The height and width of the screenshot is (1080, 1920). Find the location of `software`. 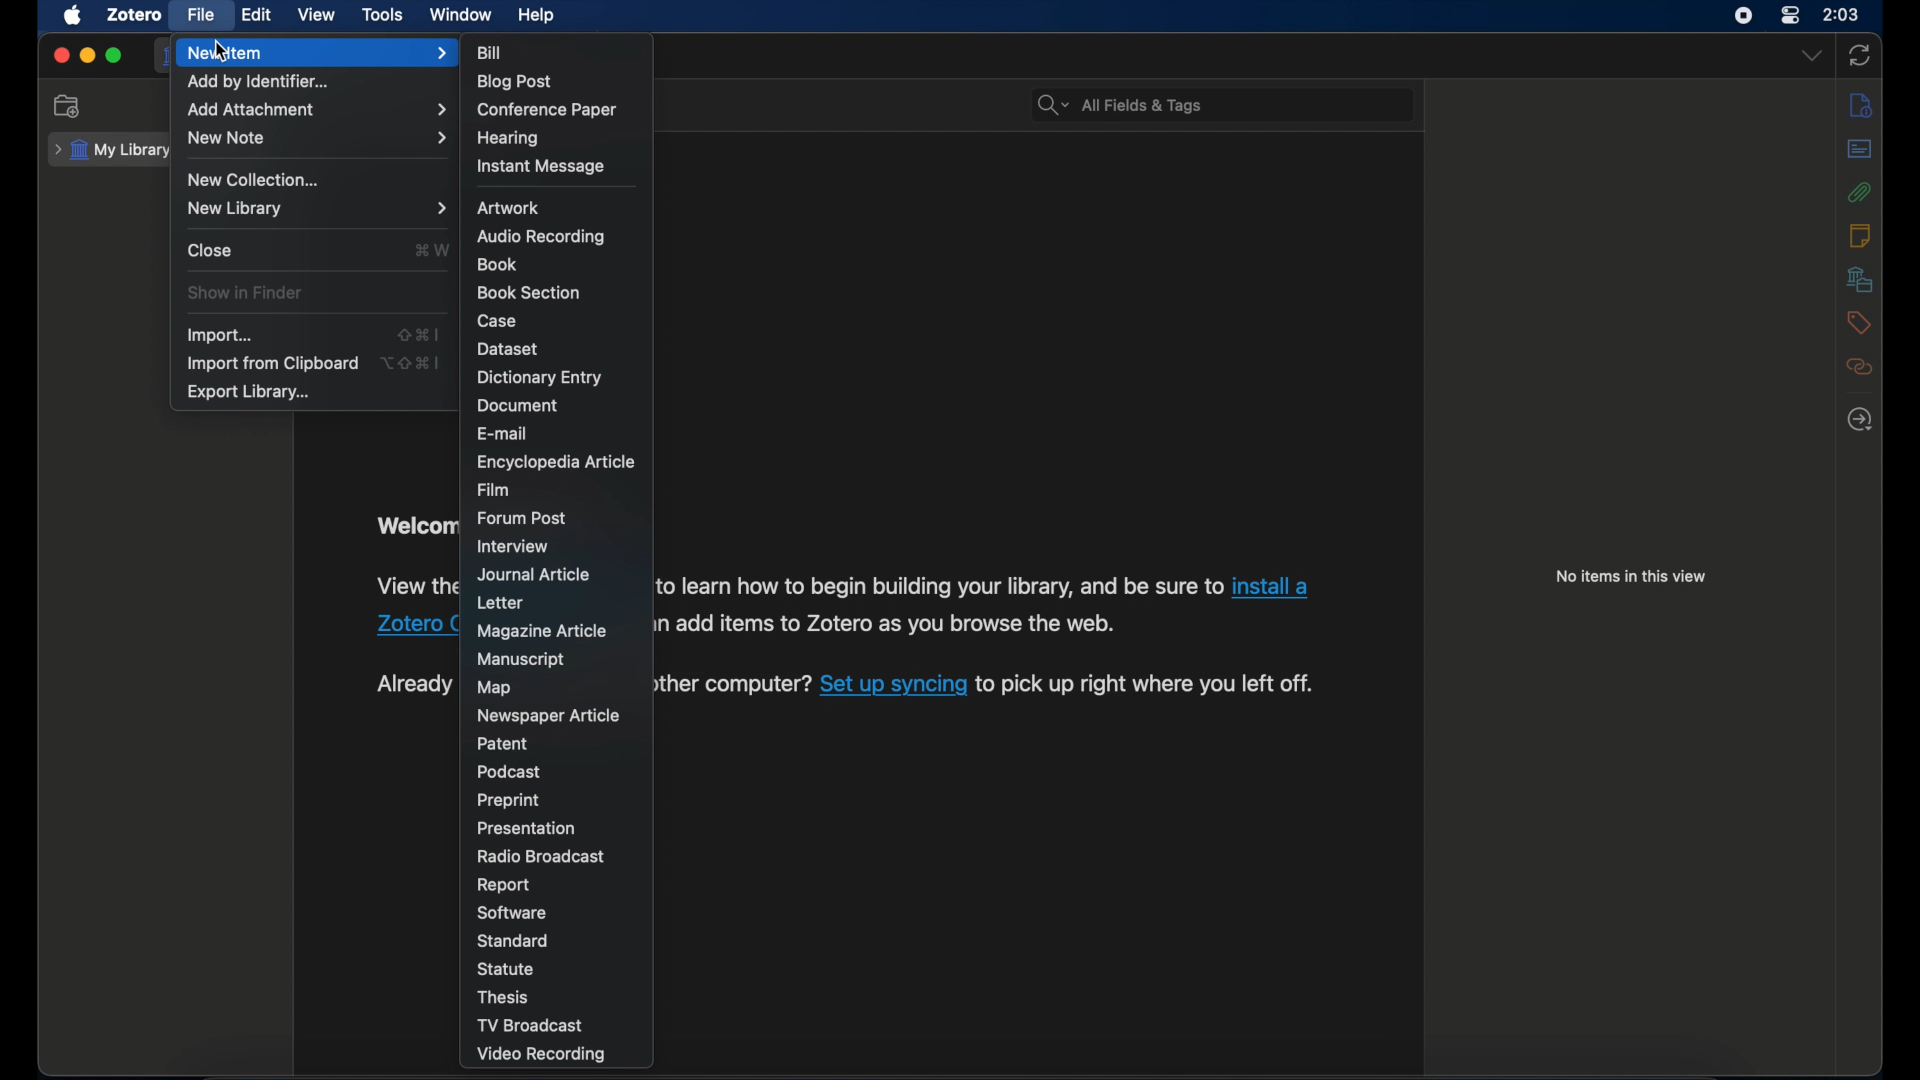

software is located at coordinates (511, 913).